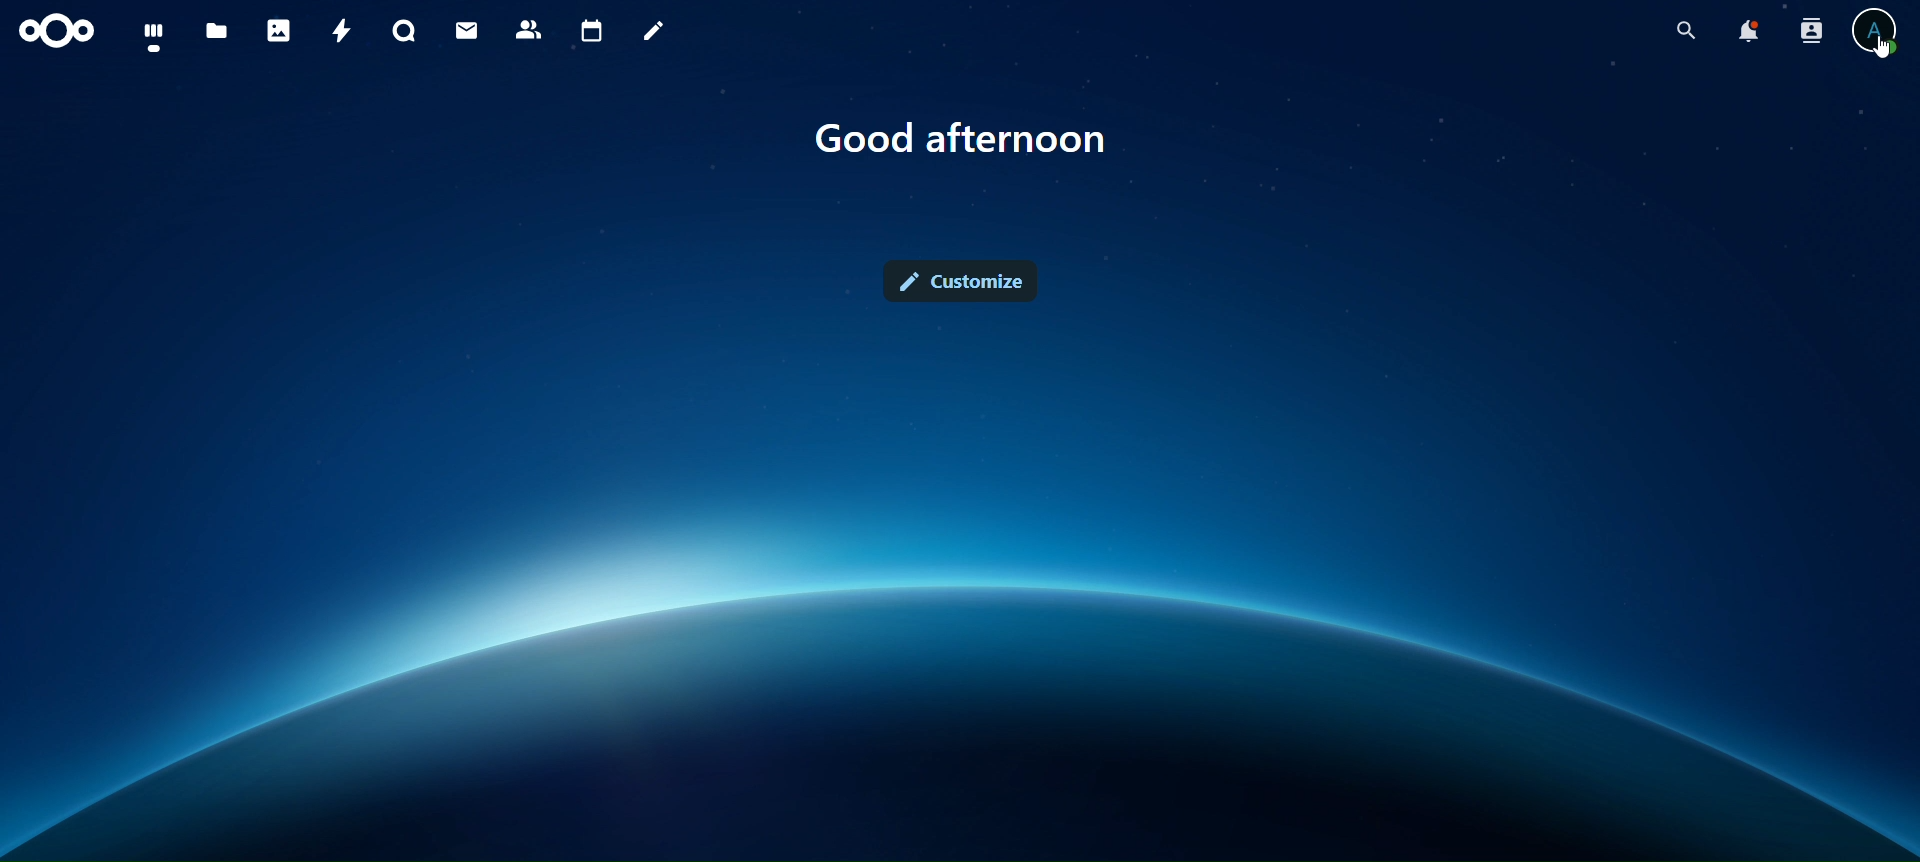 The width and height of the screenshot is (1920, 862). What do you see at coordinates (592, 31) in the screenshot?
I see `calendar` at bounding box center [592, 31].